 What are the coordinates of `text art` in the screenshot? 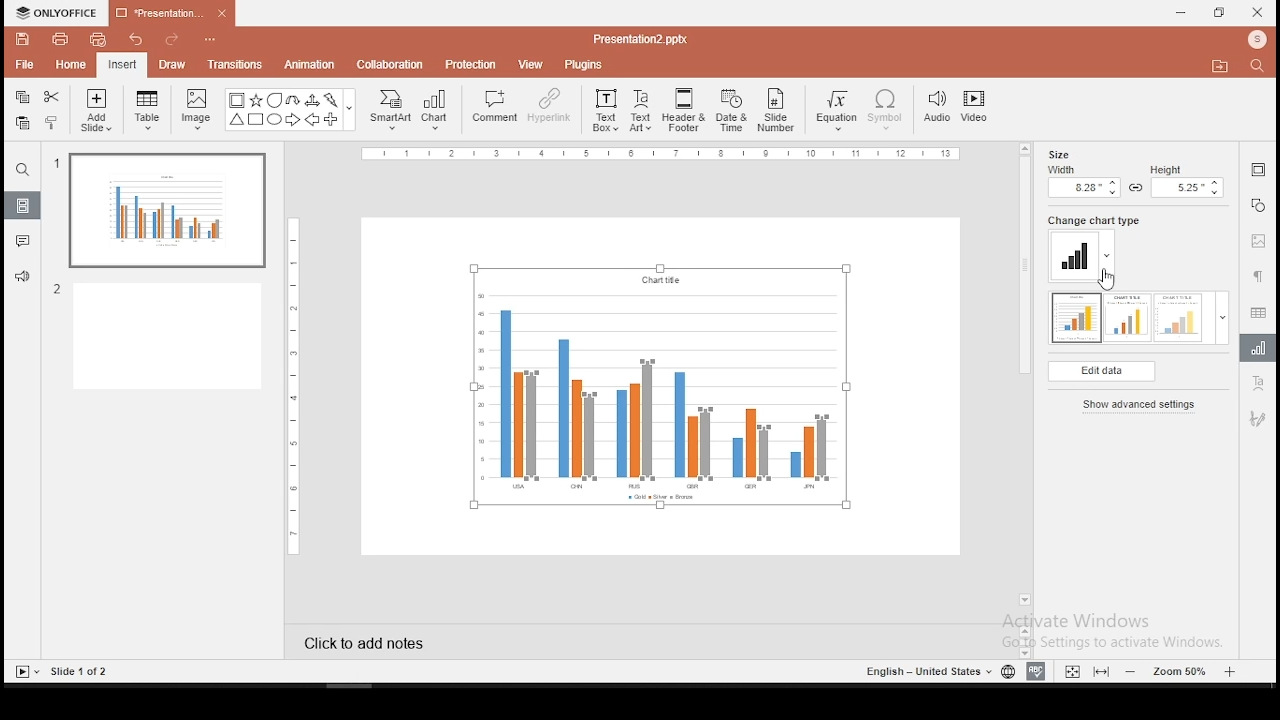 It's located at (643, 109).